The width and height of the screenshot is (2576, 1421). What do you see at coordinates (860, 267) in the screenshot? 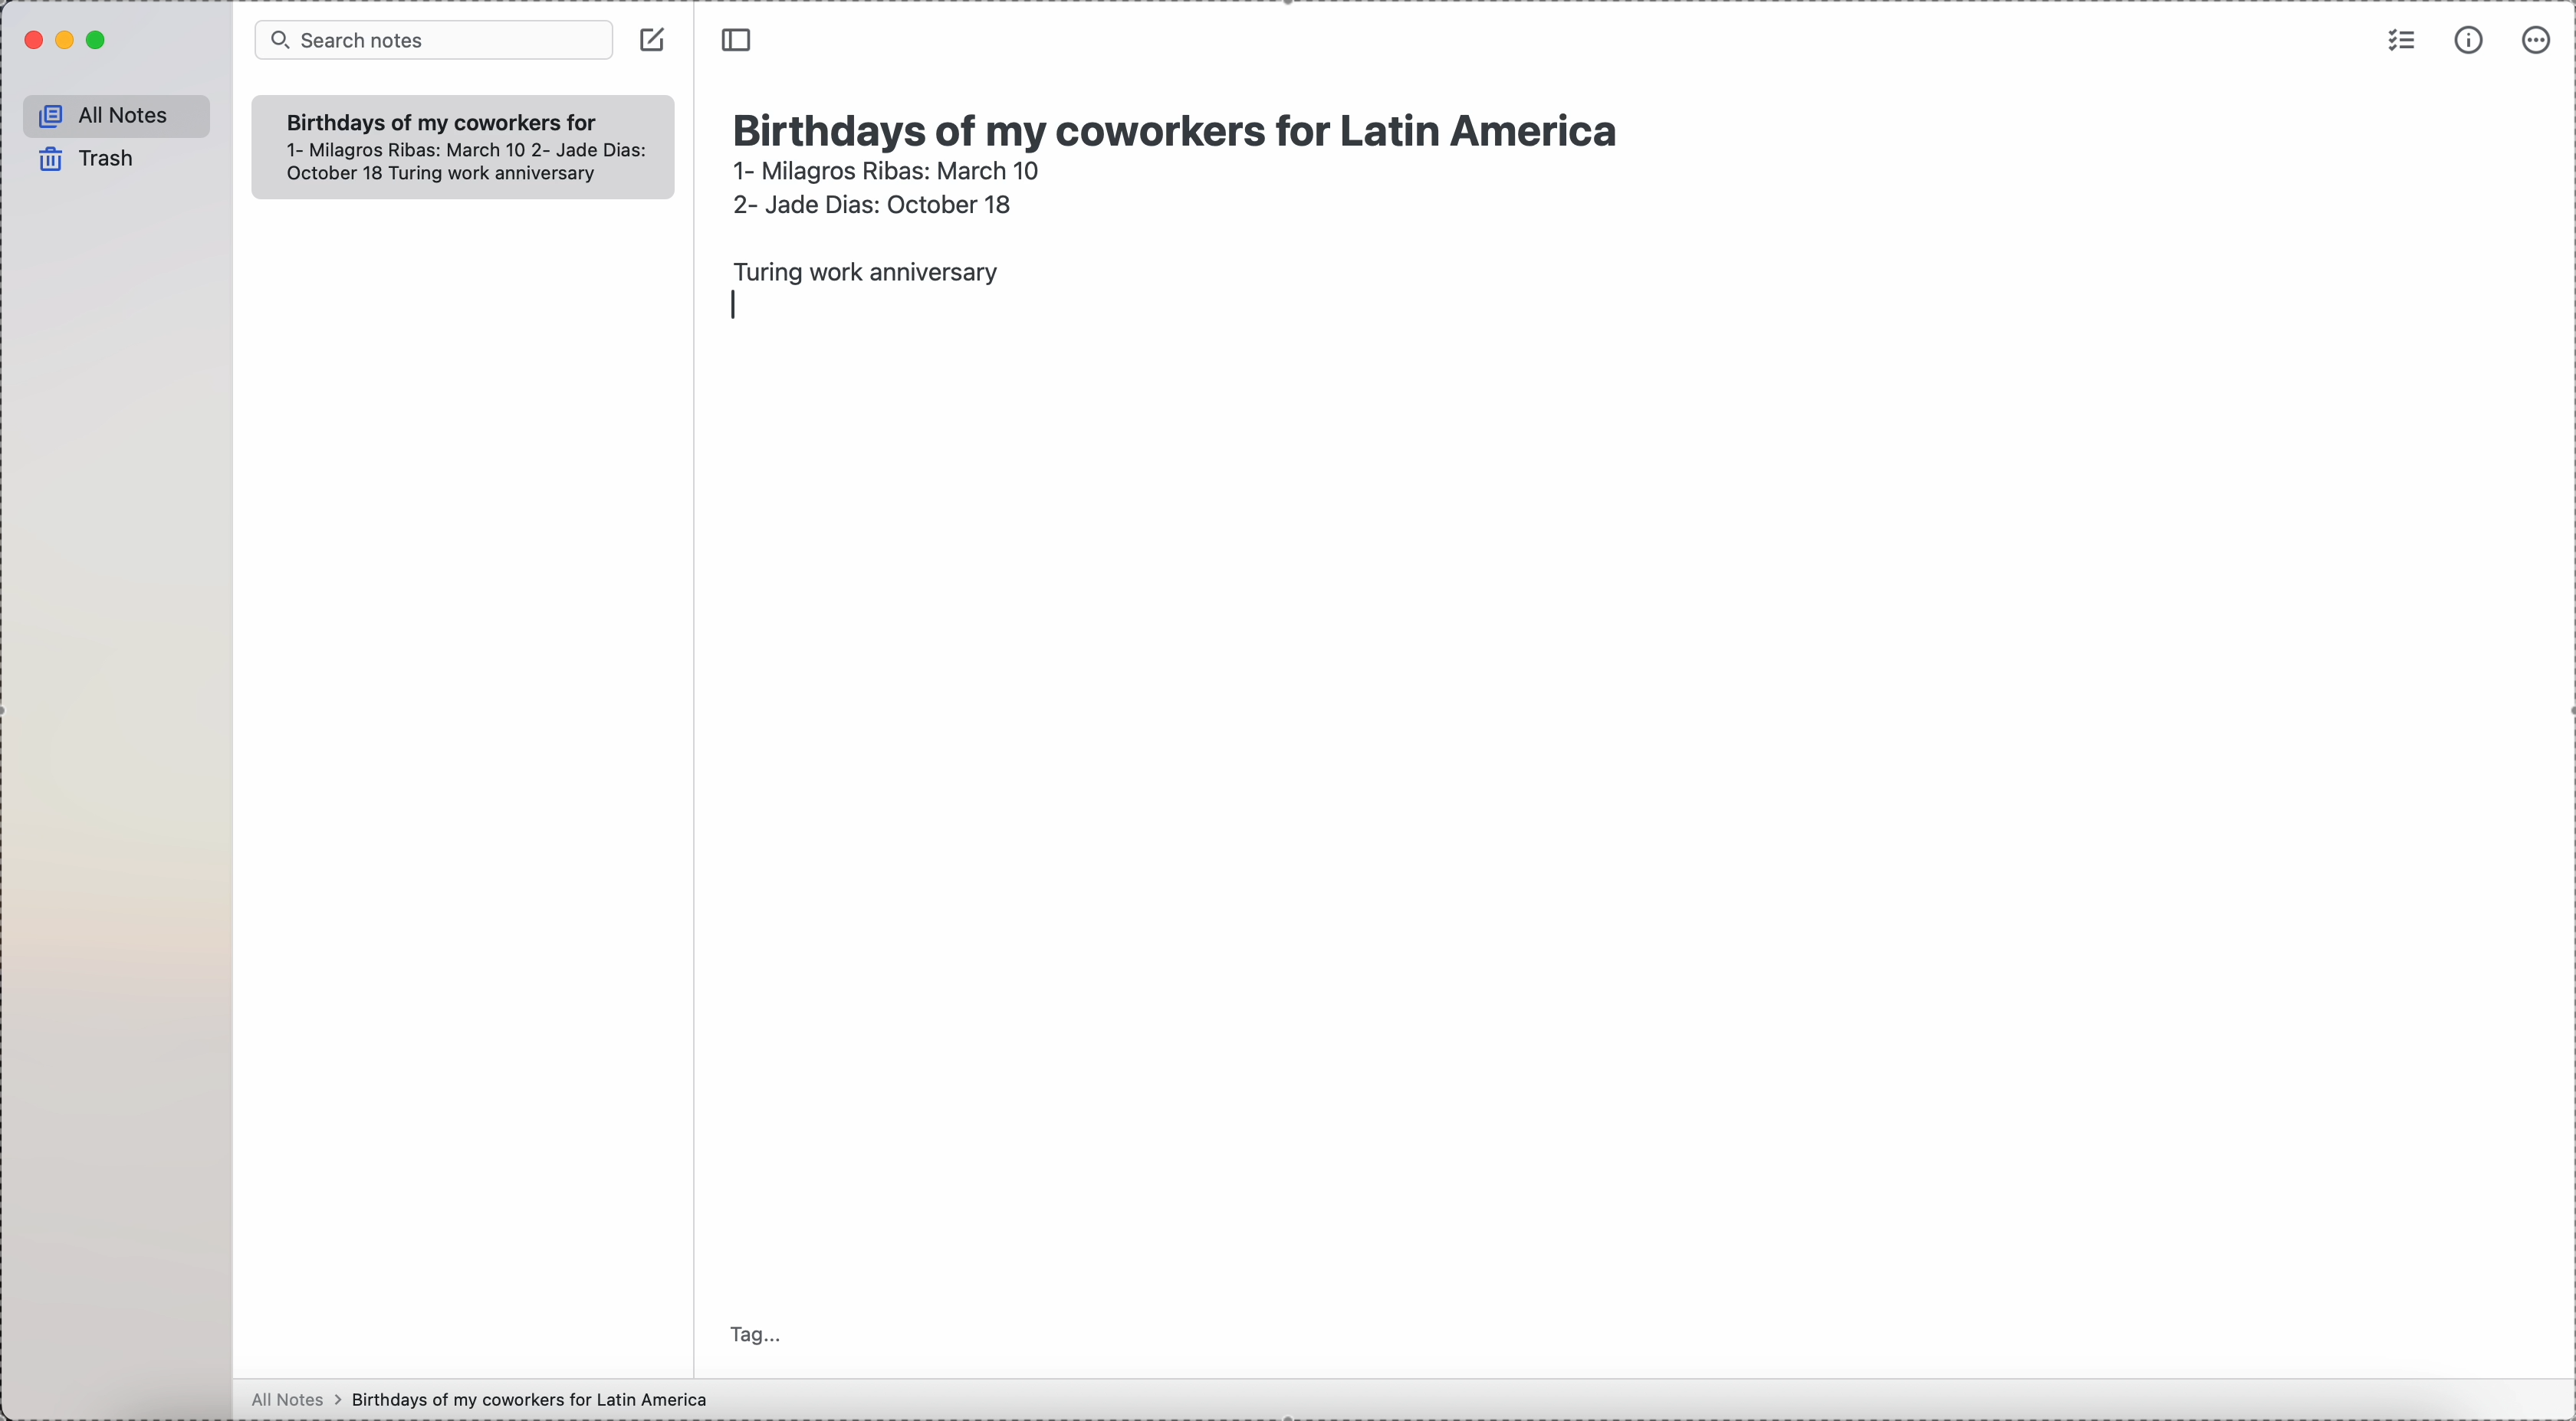
I see `Turing work anniversary` at bounding box center [860, 267].